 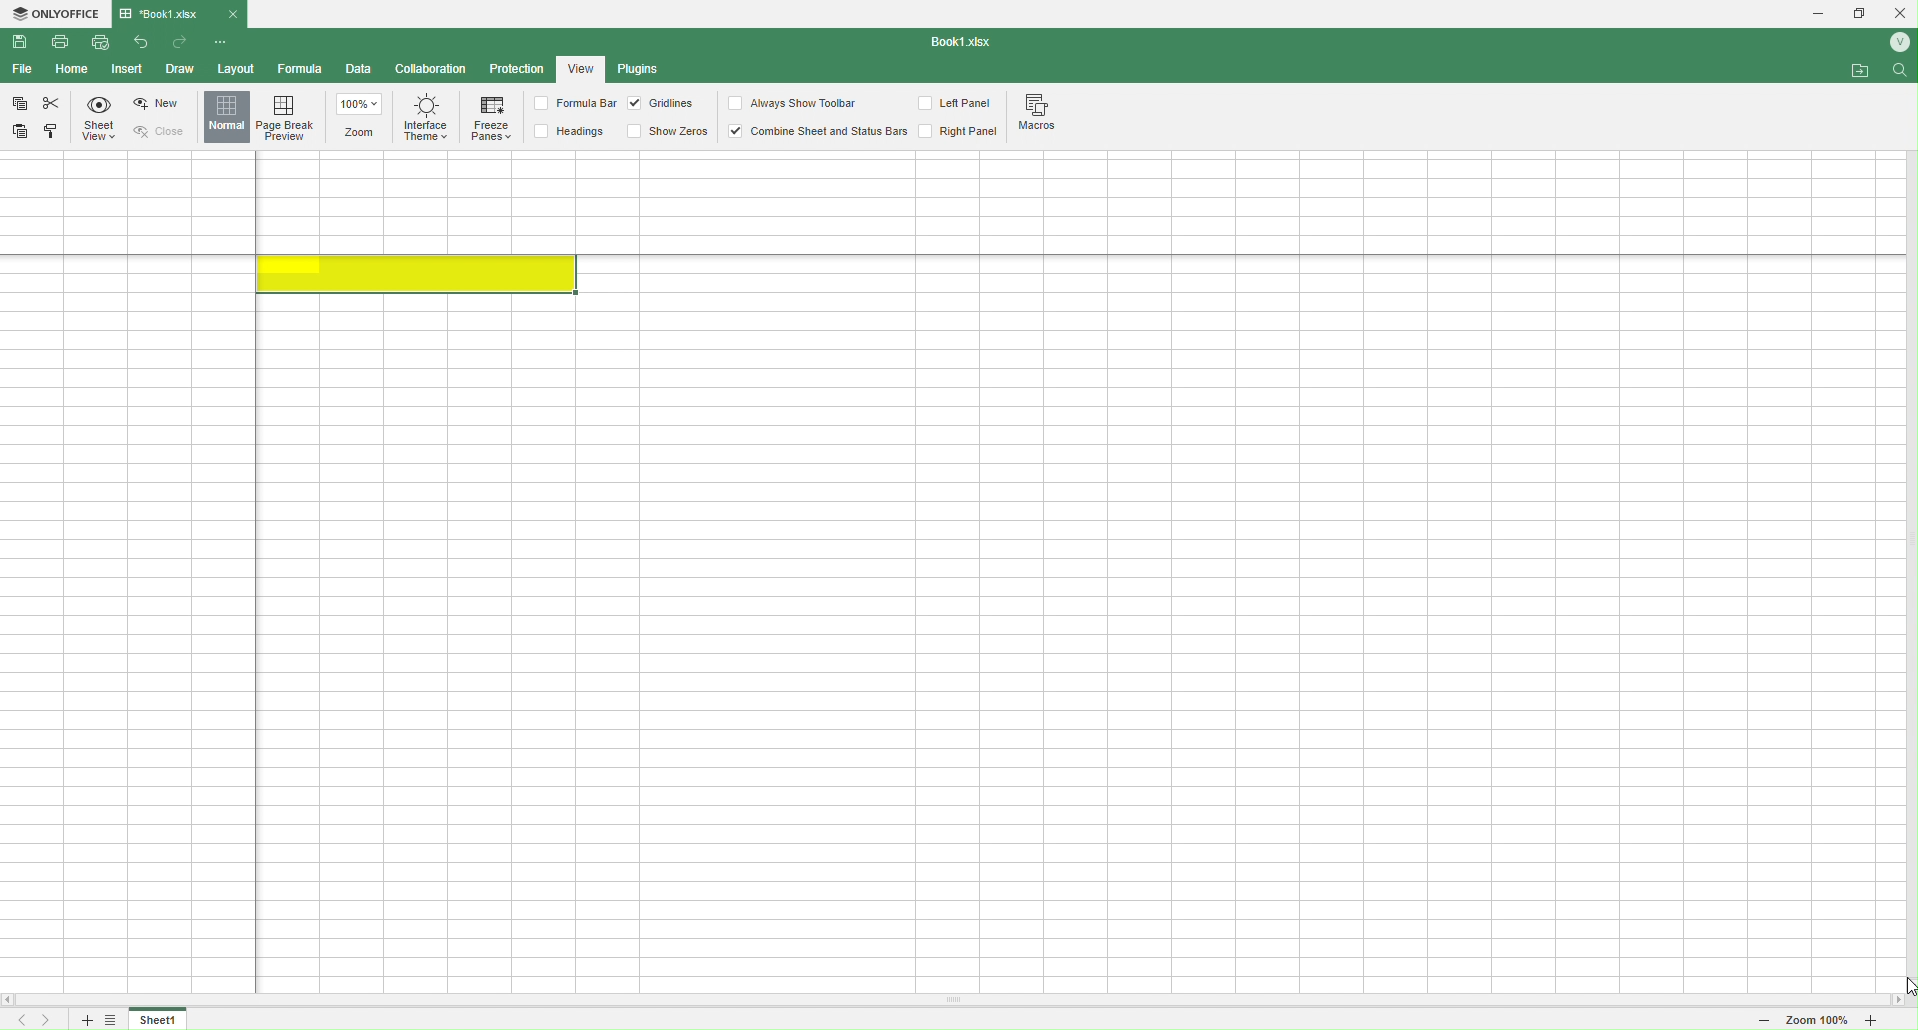 I want to click on Close, so click(x=1900, y=12).